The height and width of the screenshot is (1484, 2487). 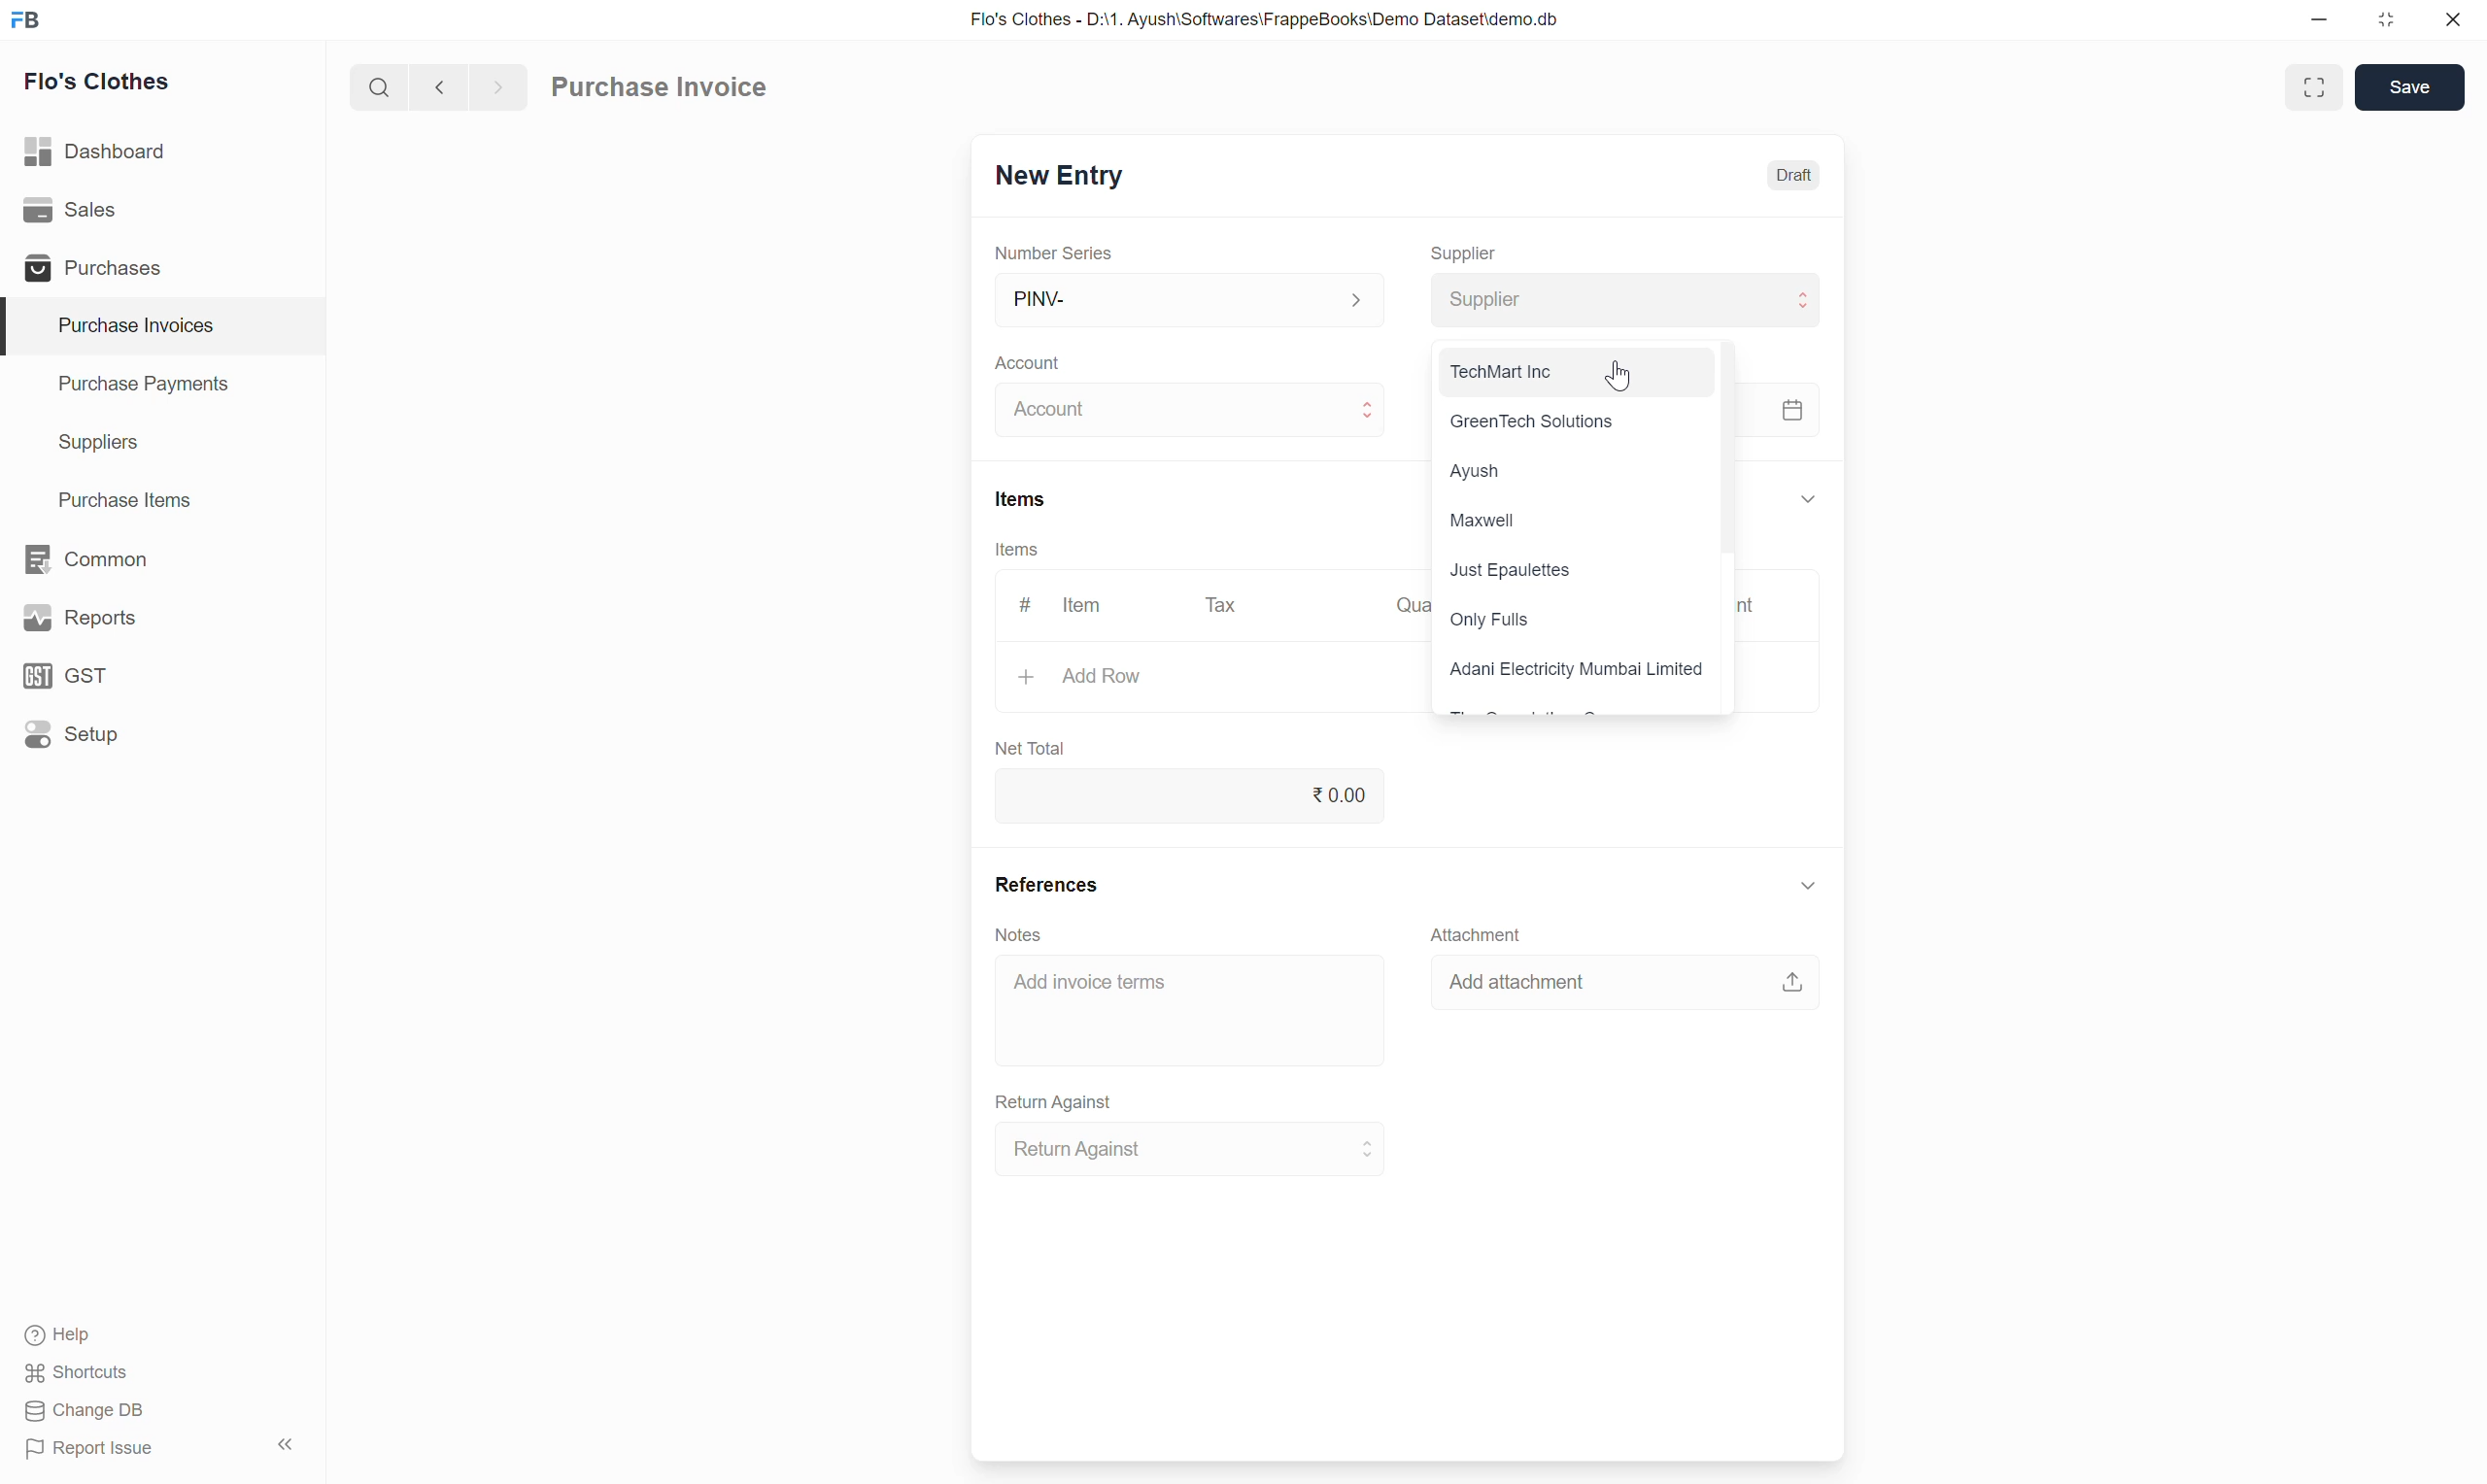 What do you see at coordinates (1061, 176) in the screenshot?
I see `New Entry` at bounding box center [1061, 176].